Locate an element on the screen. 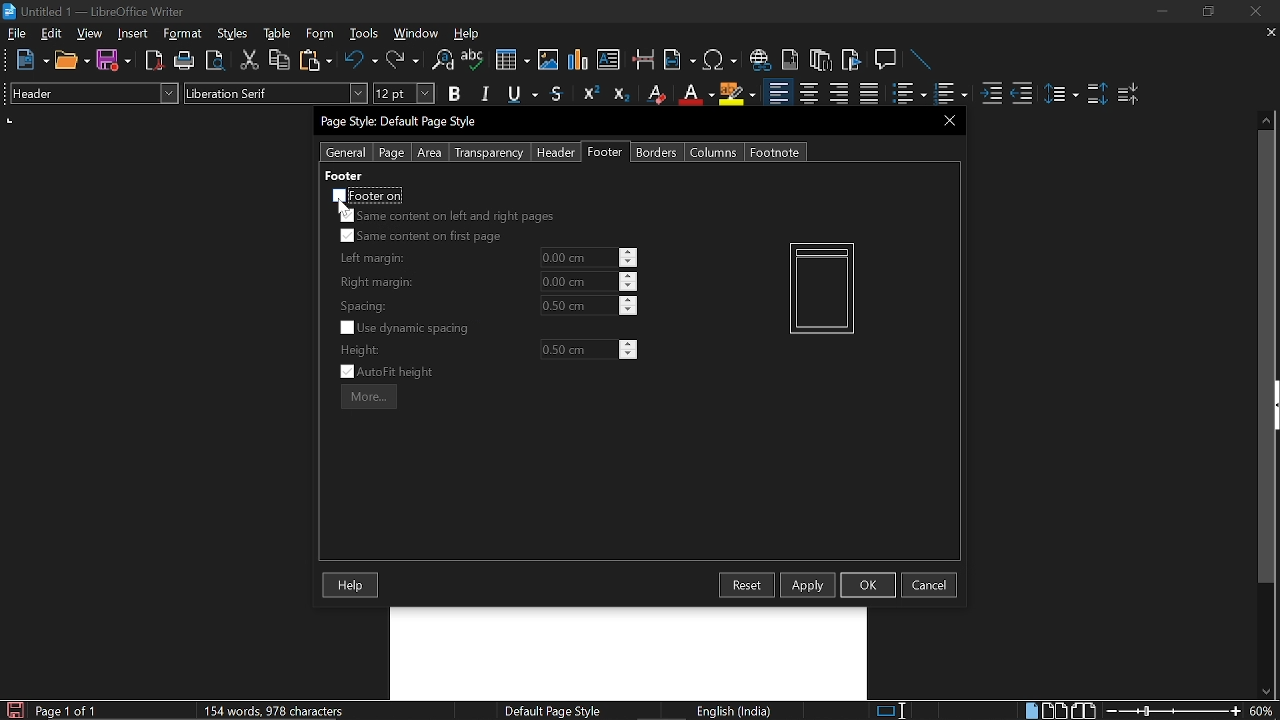 This screenshot has width=1280, height=720. Erase is located at coordinates (655, 94).